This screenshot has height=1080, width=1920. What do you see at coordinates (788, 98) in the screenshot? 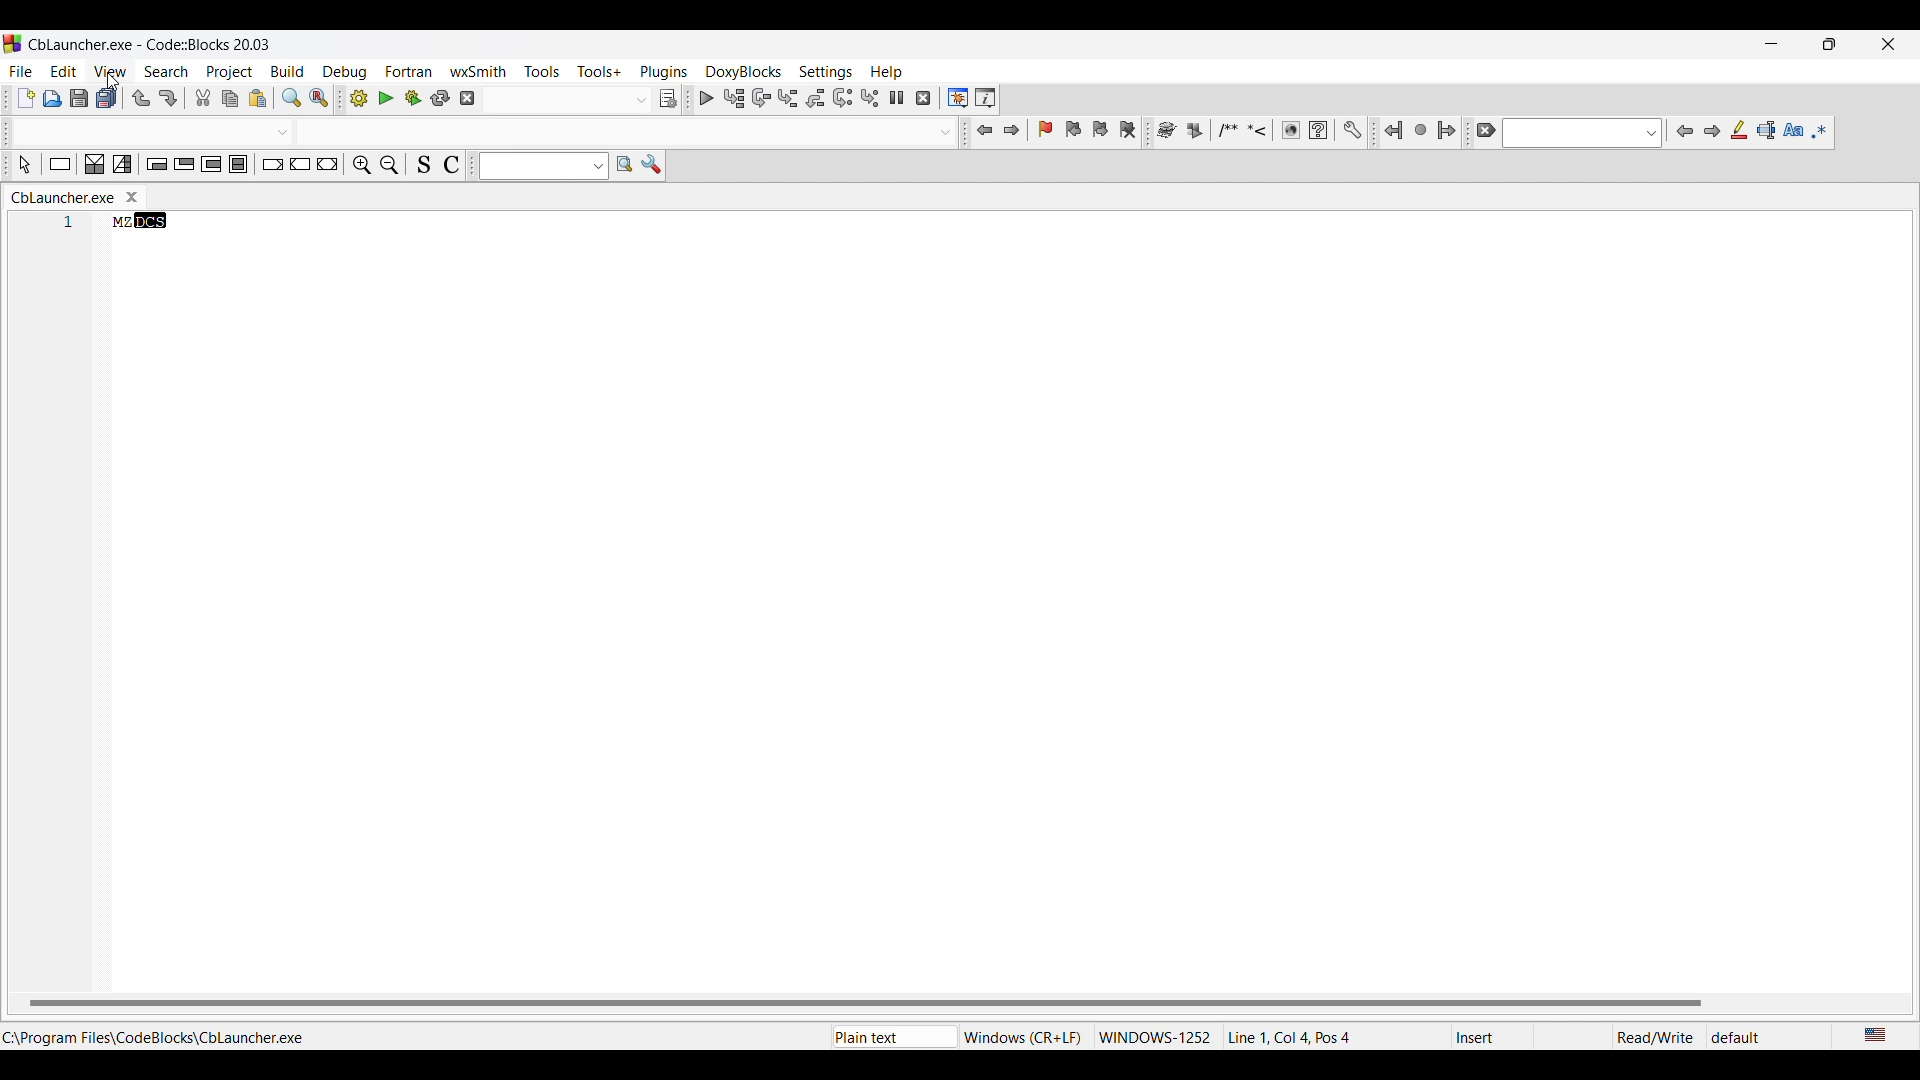
I see `Step info` at bounding box center [788, 98].